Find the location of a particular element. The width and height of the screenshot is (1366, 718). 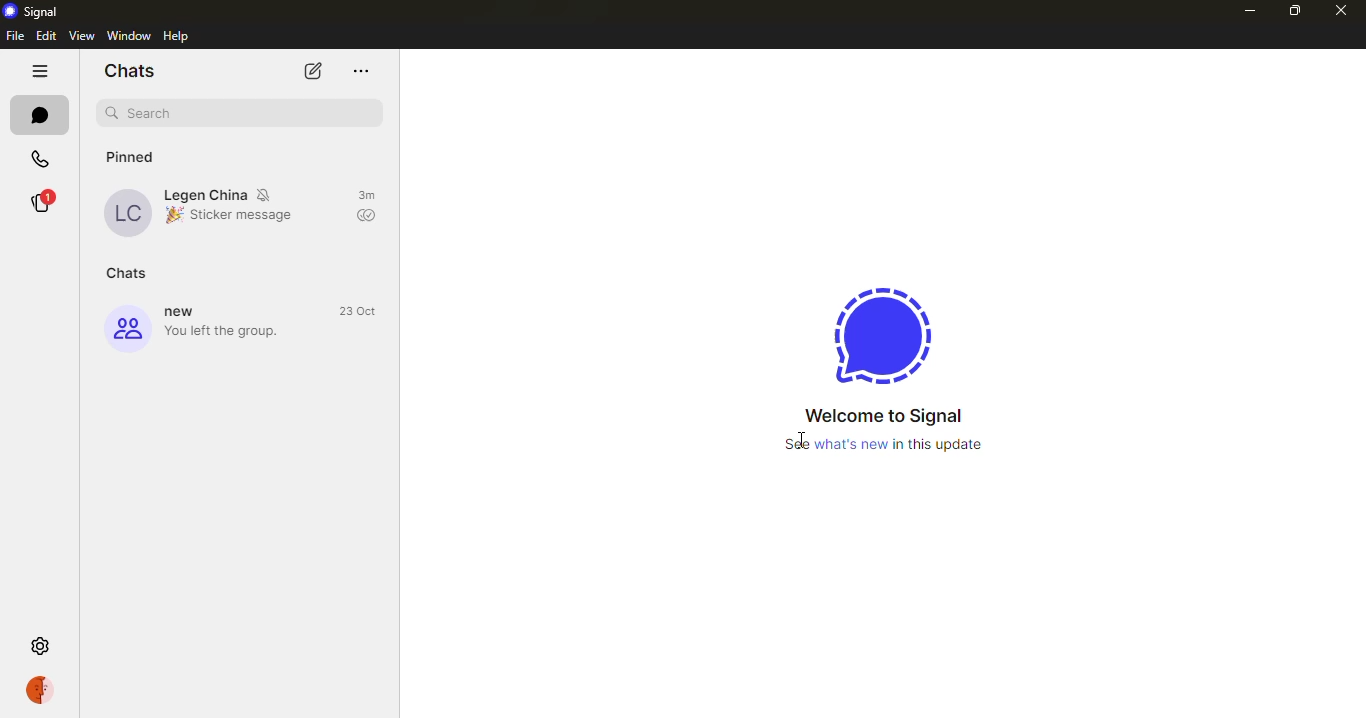

settings is located at coordinates (38, 644).